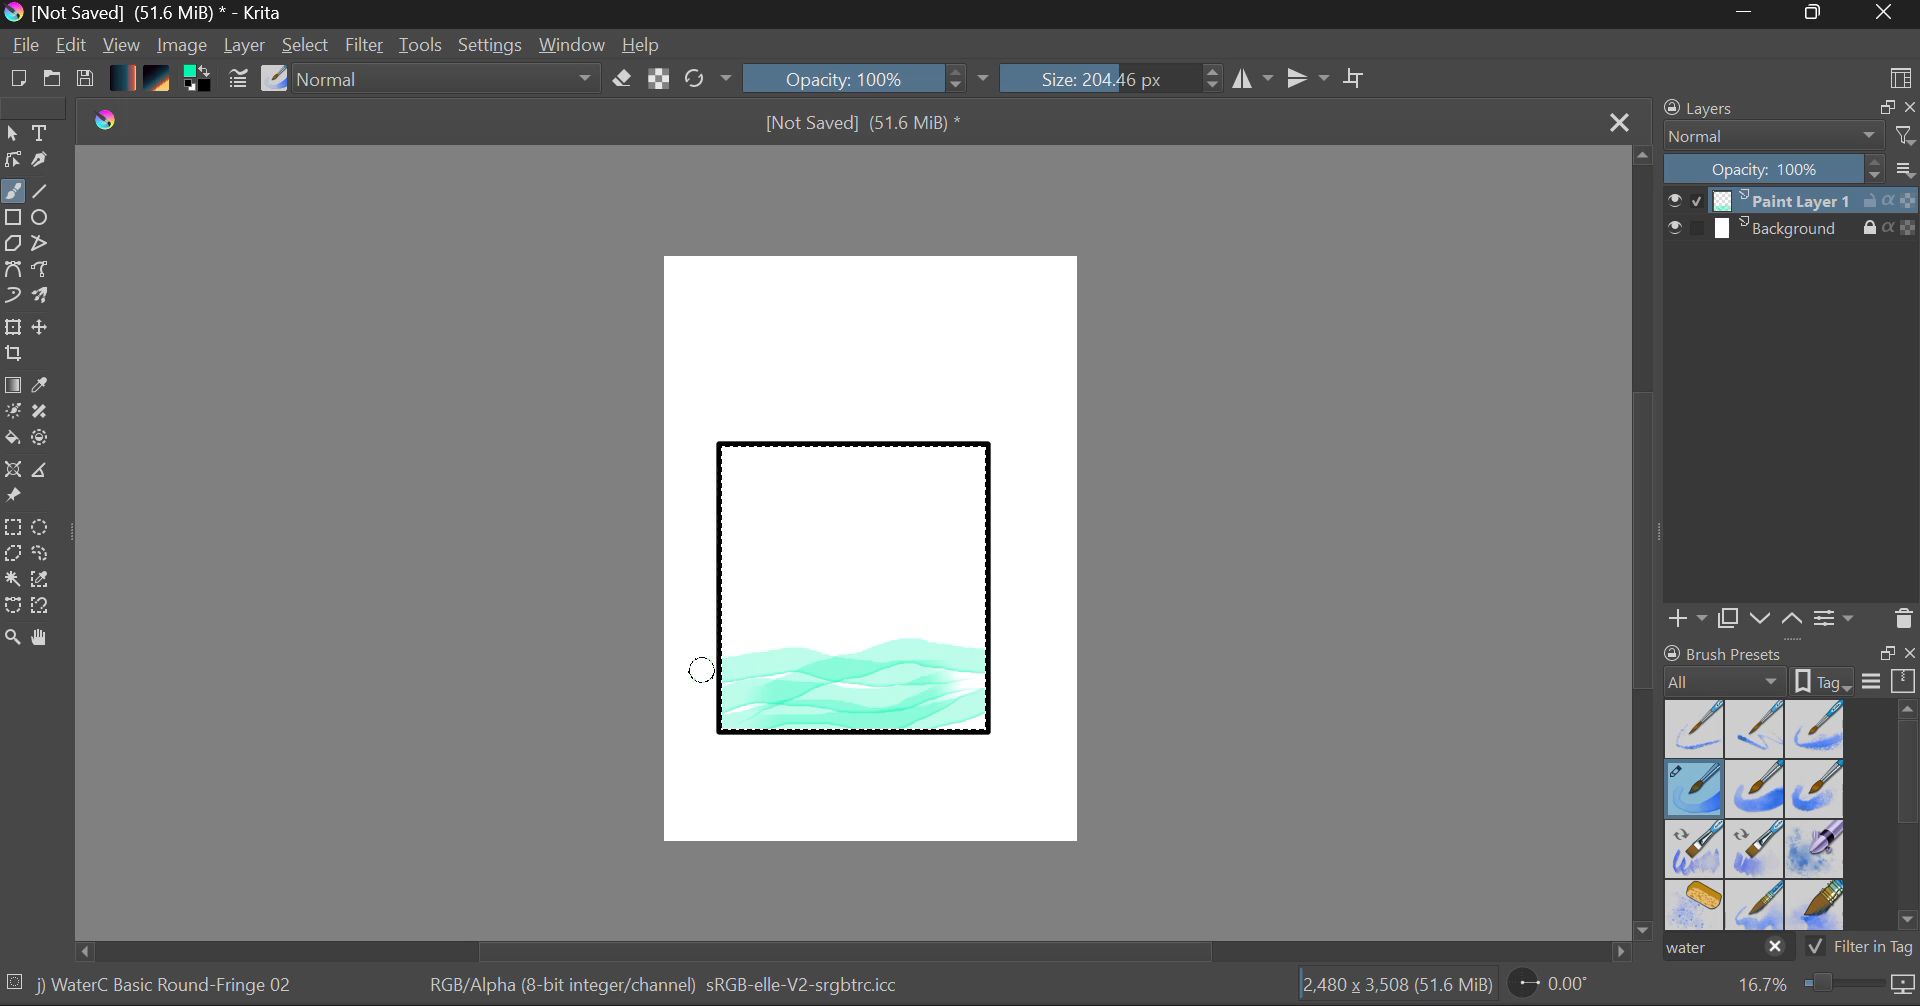 This screenshot has width=1920, height=1006. I want to click on Document Dimensions, so click(1396, 988).